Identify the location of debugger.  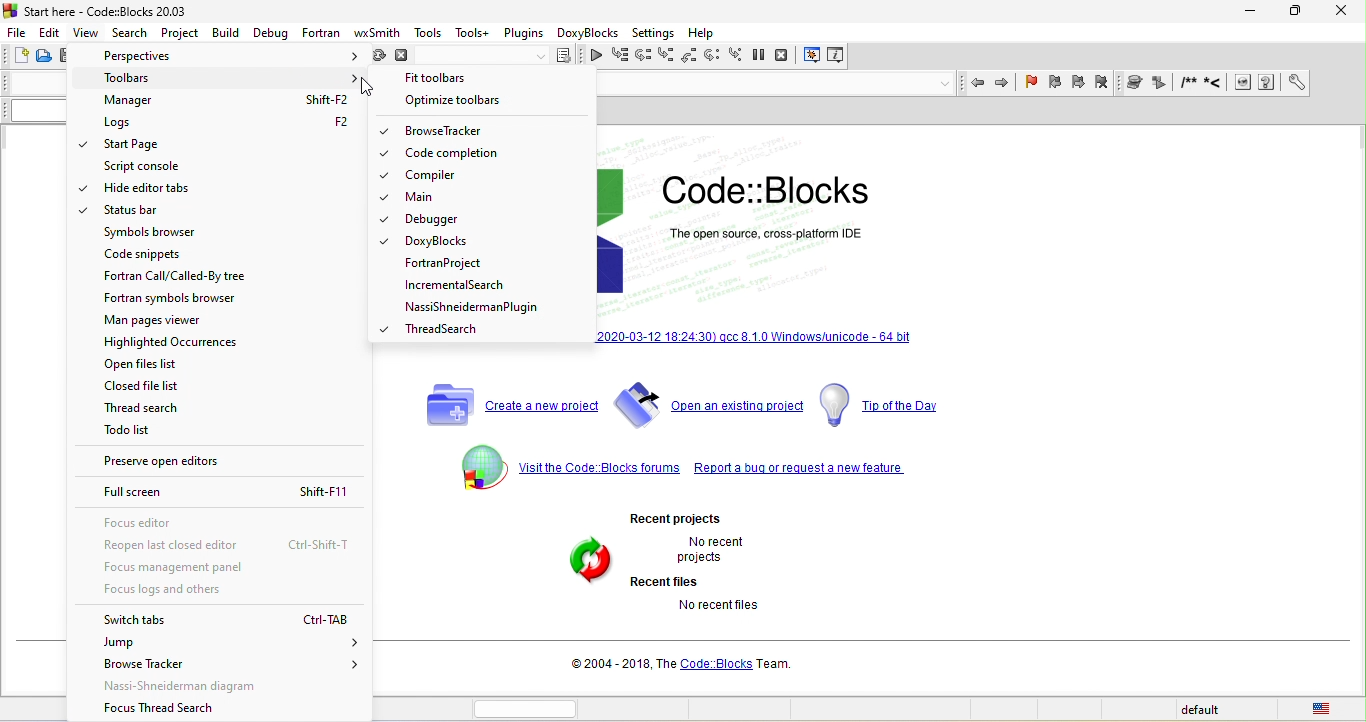
(433, 222).